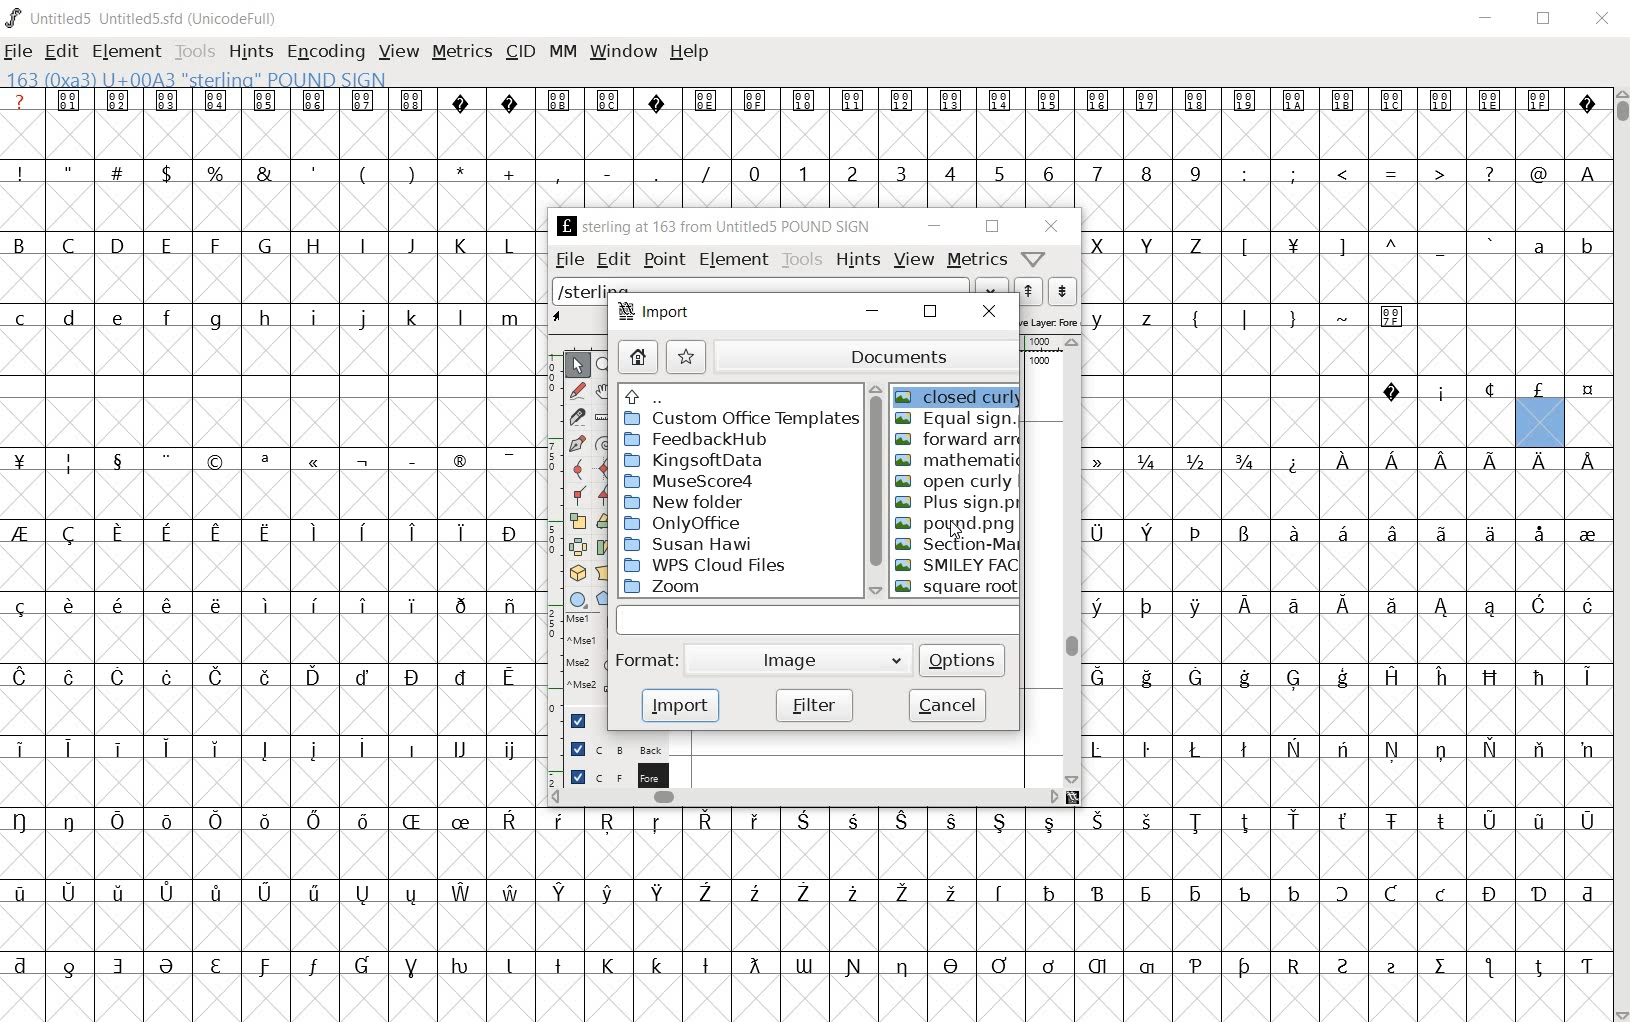  Describe the element at coordinates (1001, 894) in the screenshot. I see `Symbol` at that location.